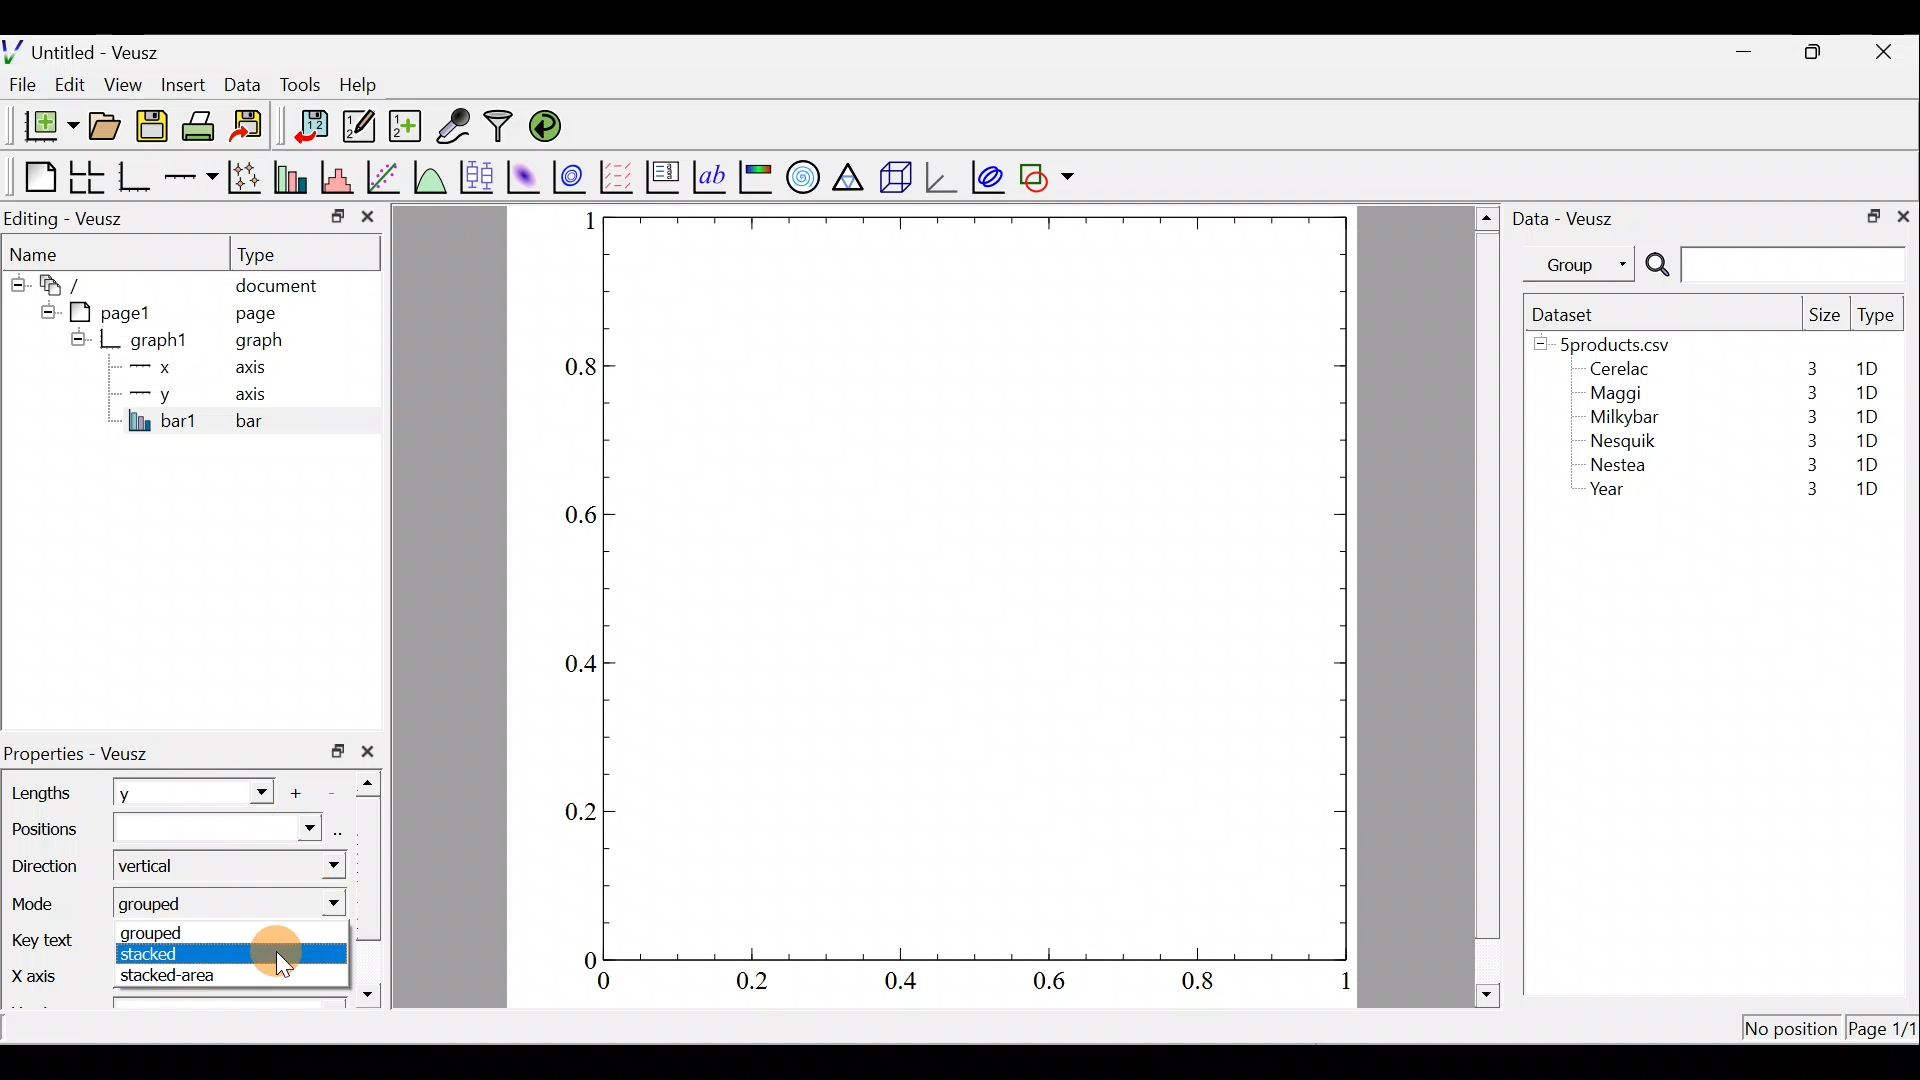  Describe the element at coordinates (1619, 465) in the screenshot. I see `Nestea` at that location.